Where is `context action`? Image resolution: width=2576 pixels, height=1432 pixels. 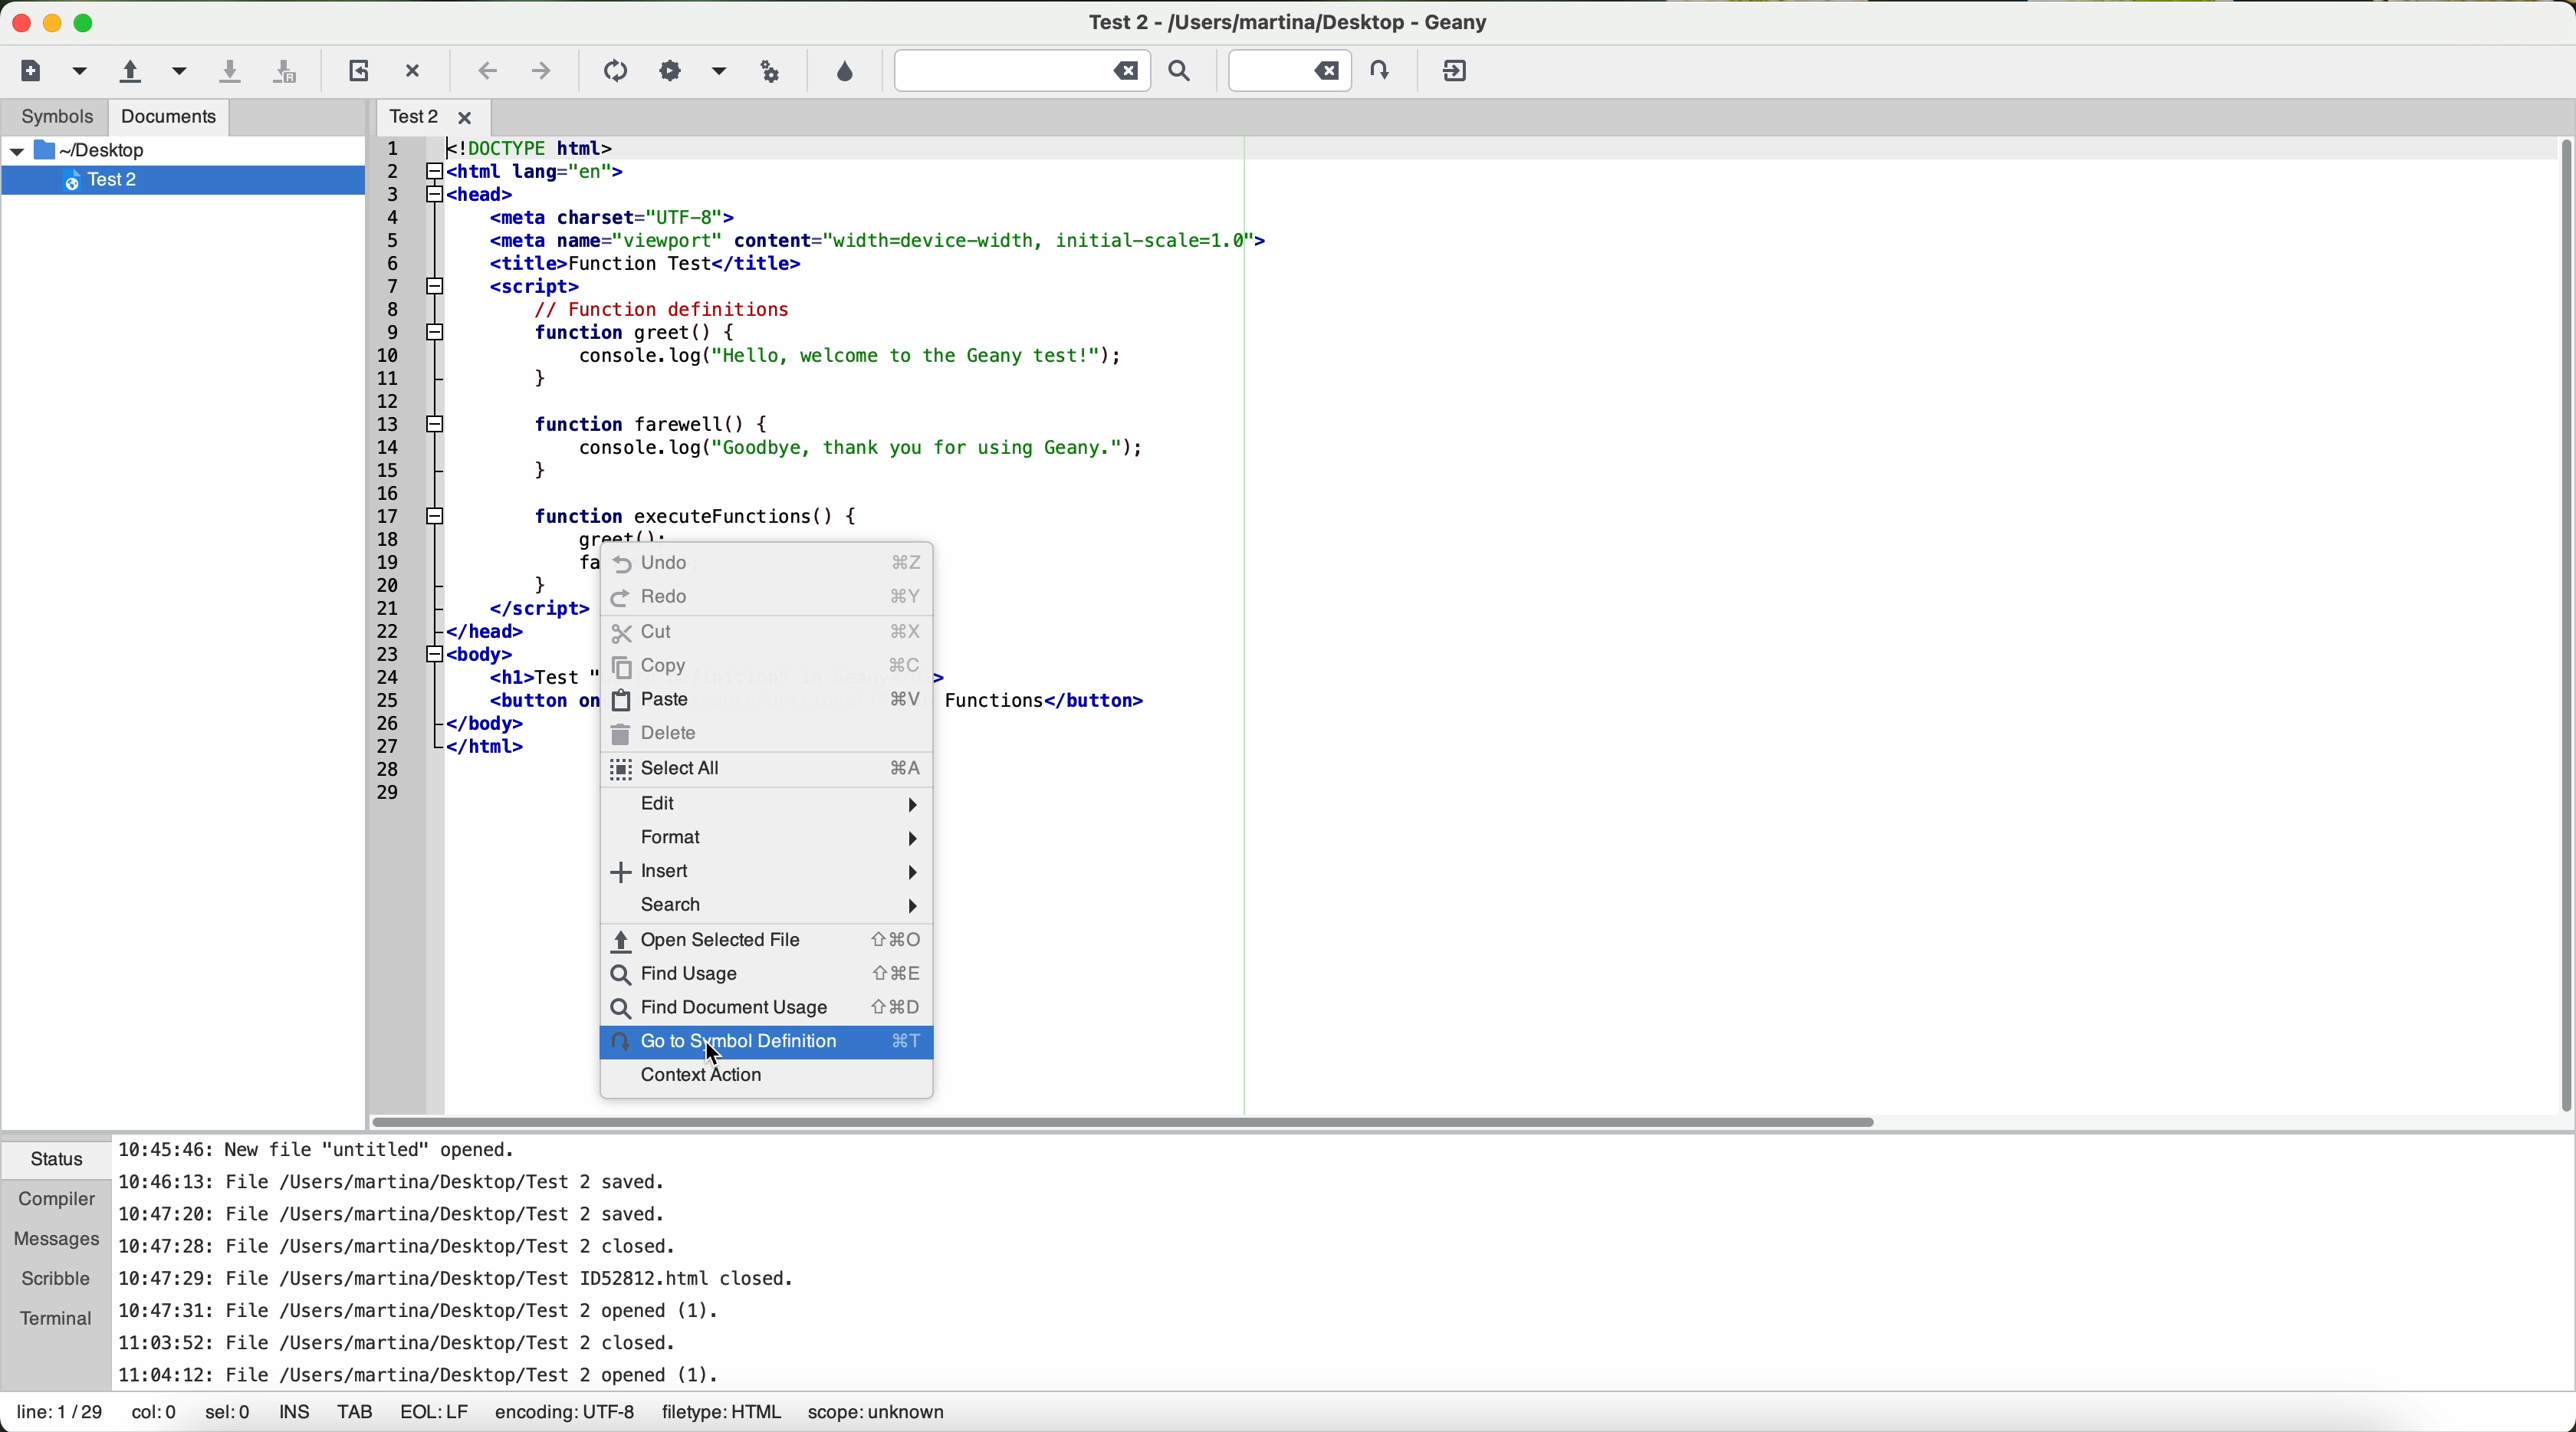
context action is located at coordinates (699, 1077).